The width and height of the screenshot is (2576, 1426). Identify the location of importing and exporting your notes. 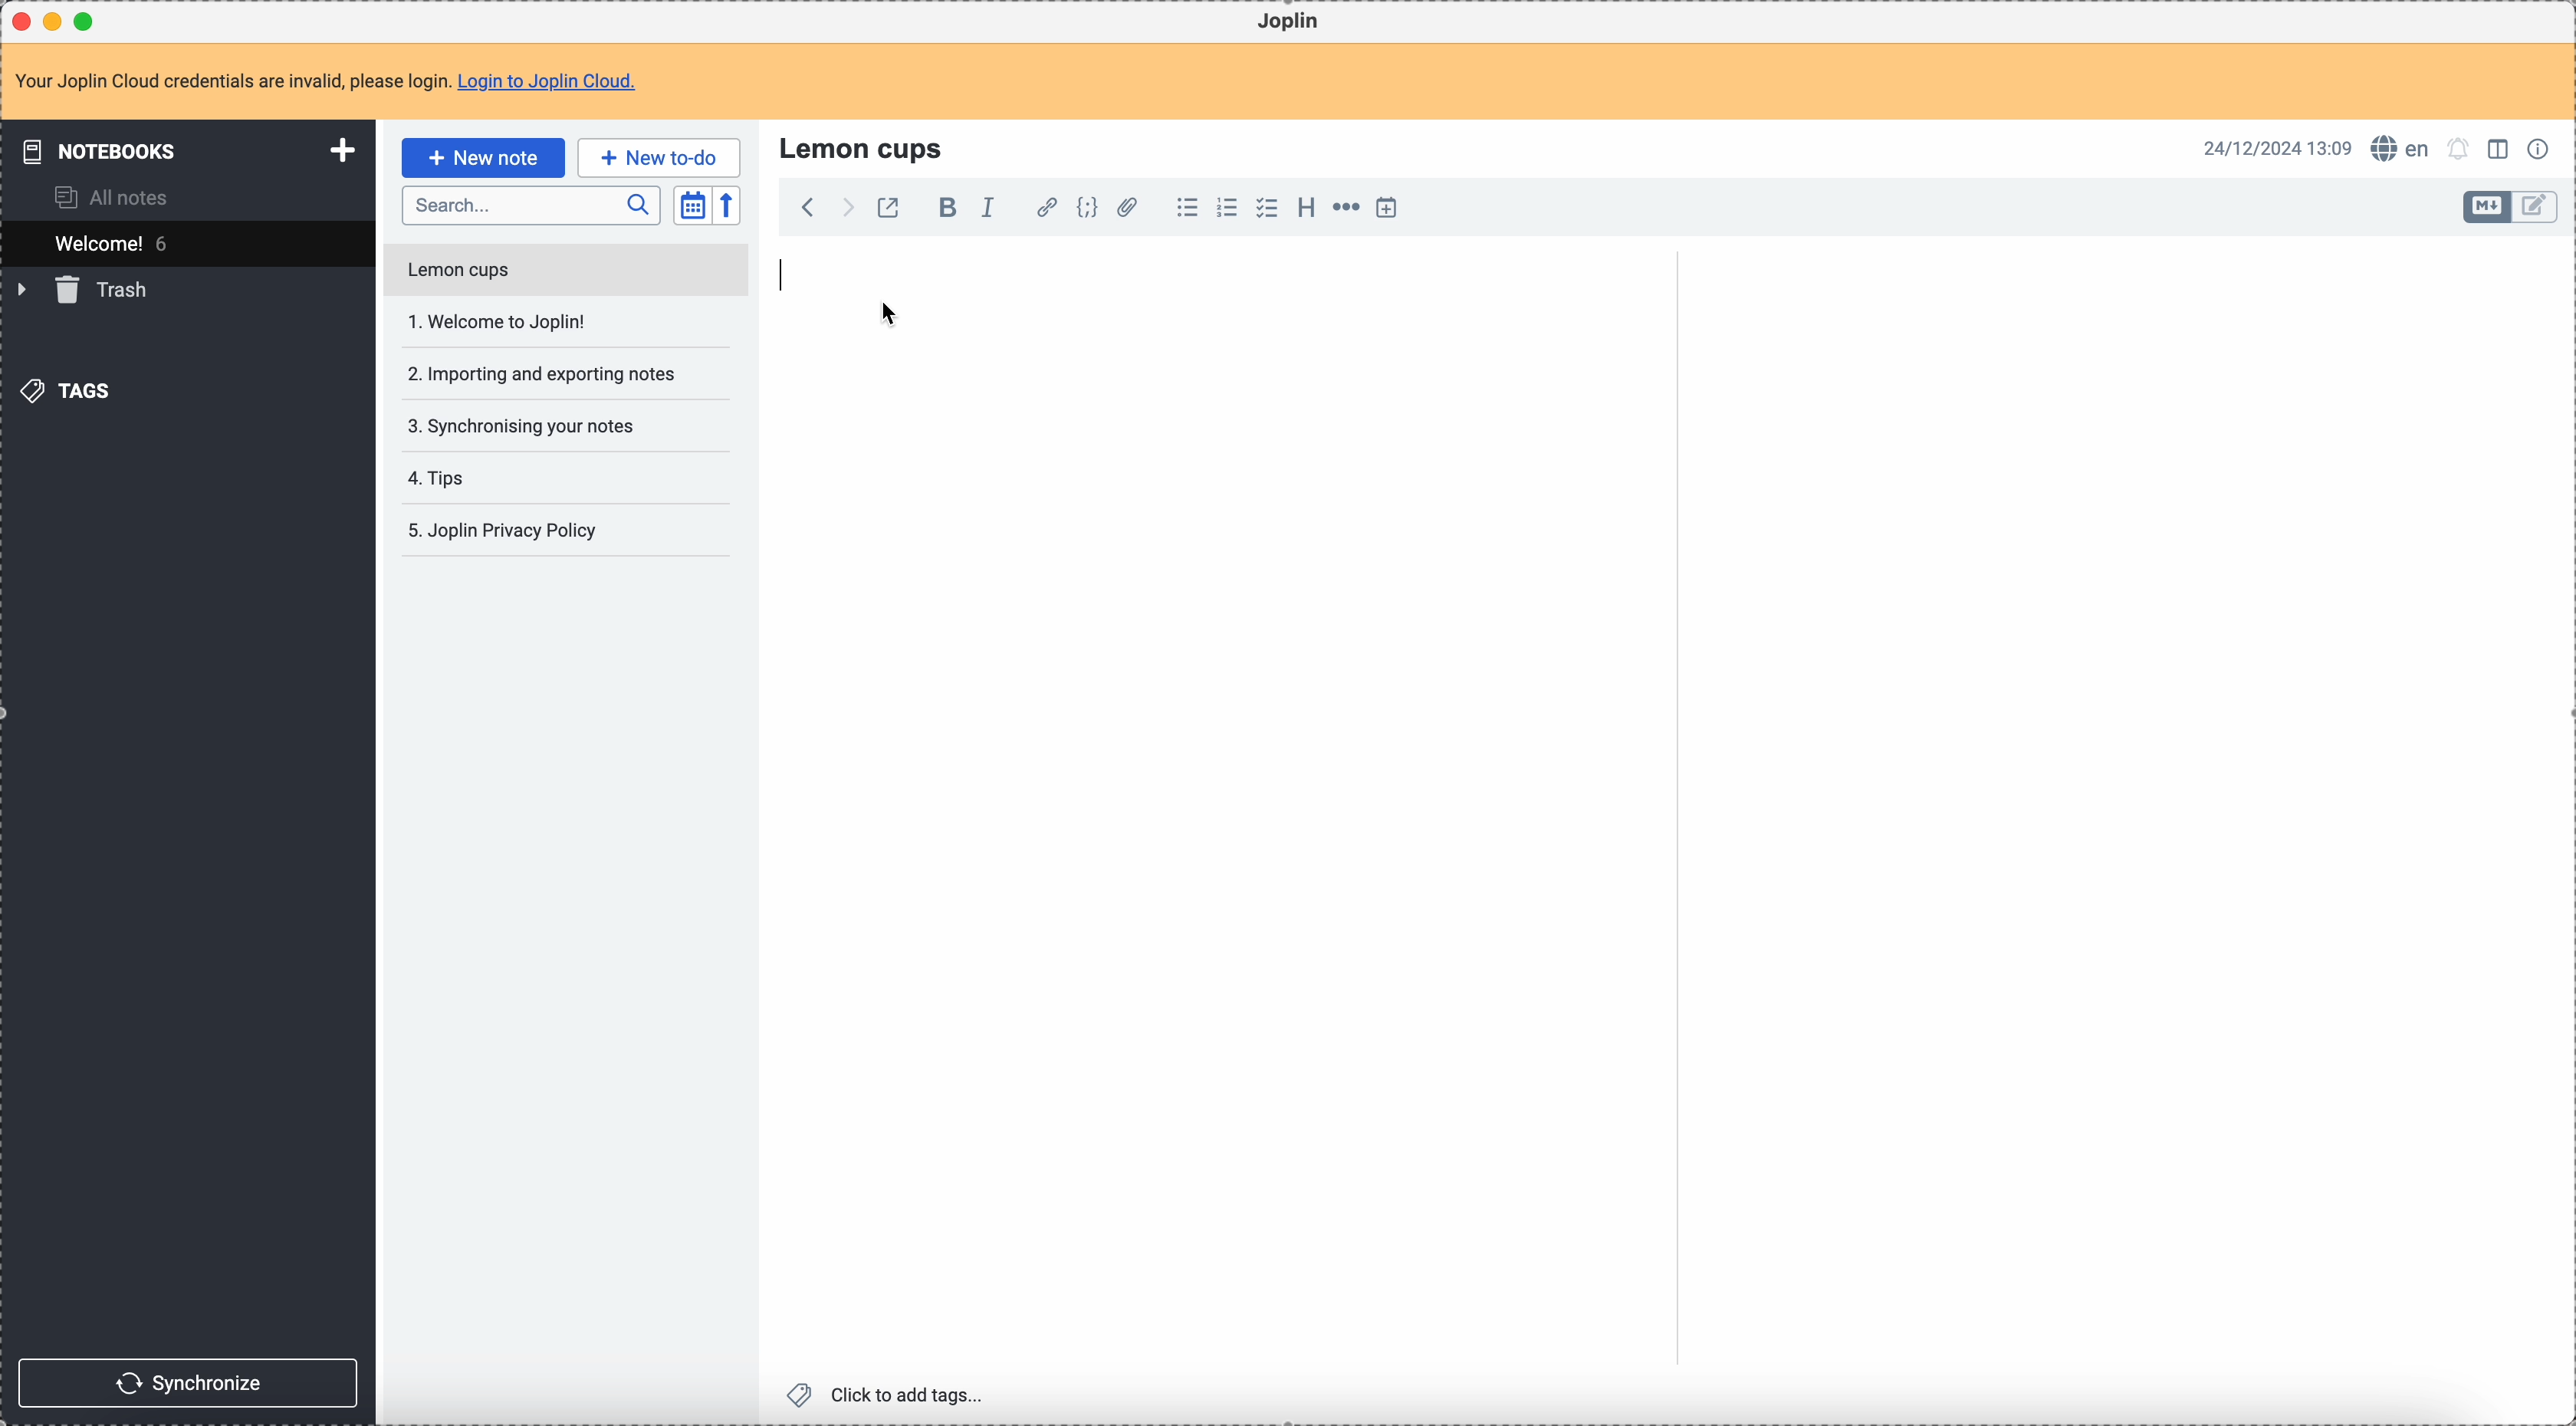
(544, 374).